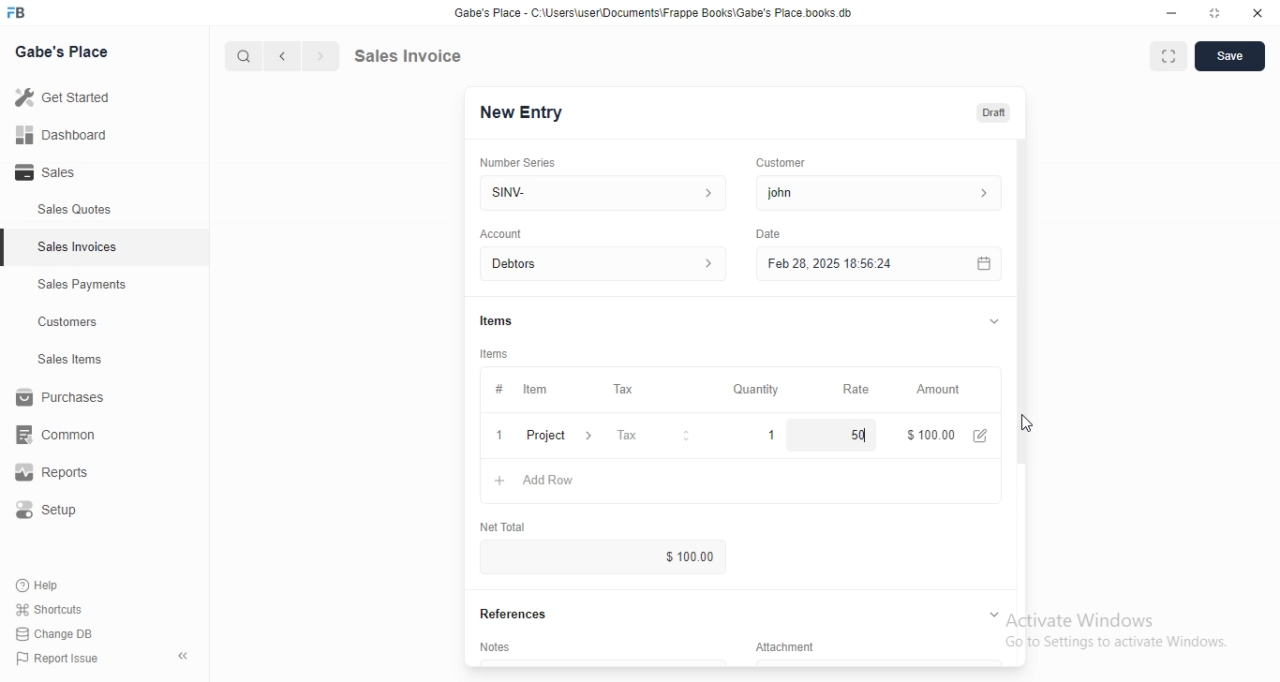  Describe the element at coordinates (992, 613) in the screenshot. I see `collapse` at that location.